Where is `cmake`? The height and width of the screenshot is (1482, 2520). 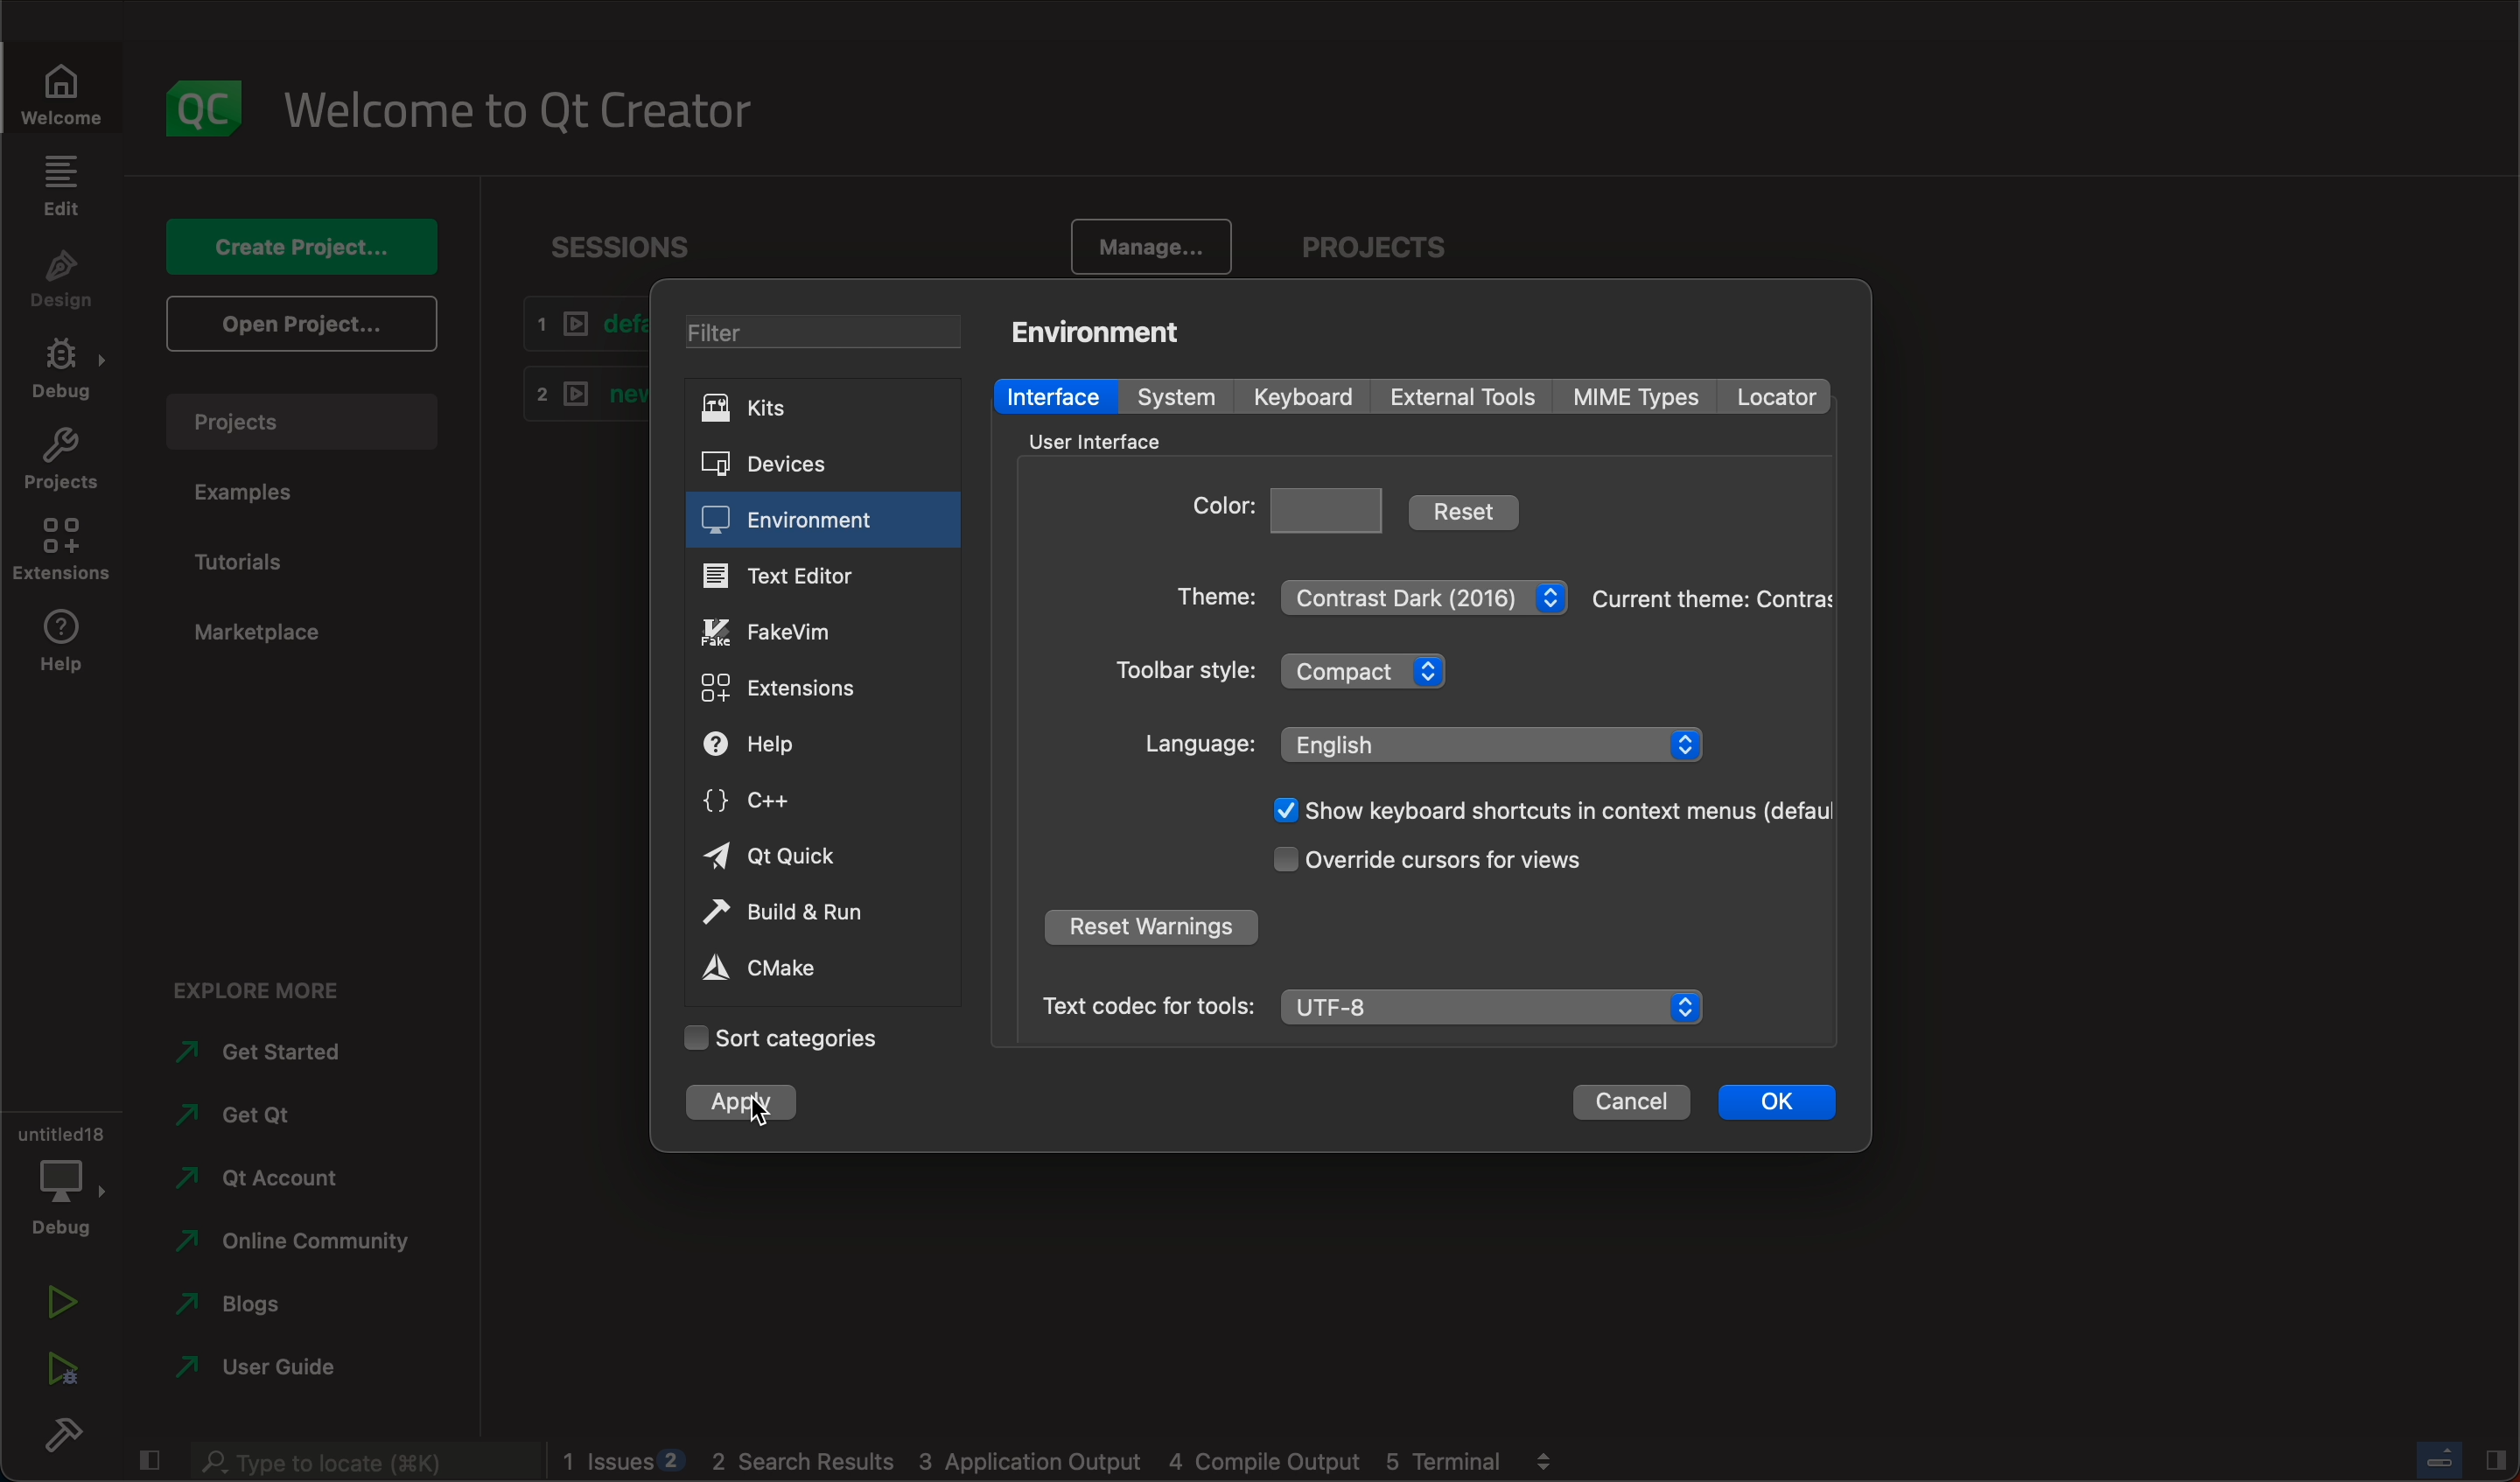
cmake is located at coordinates (788, 970).